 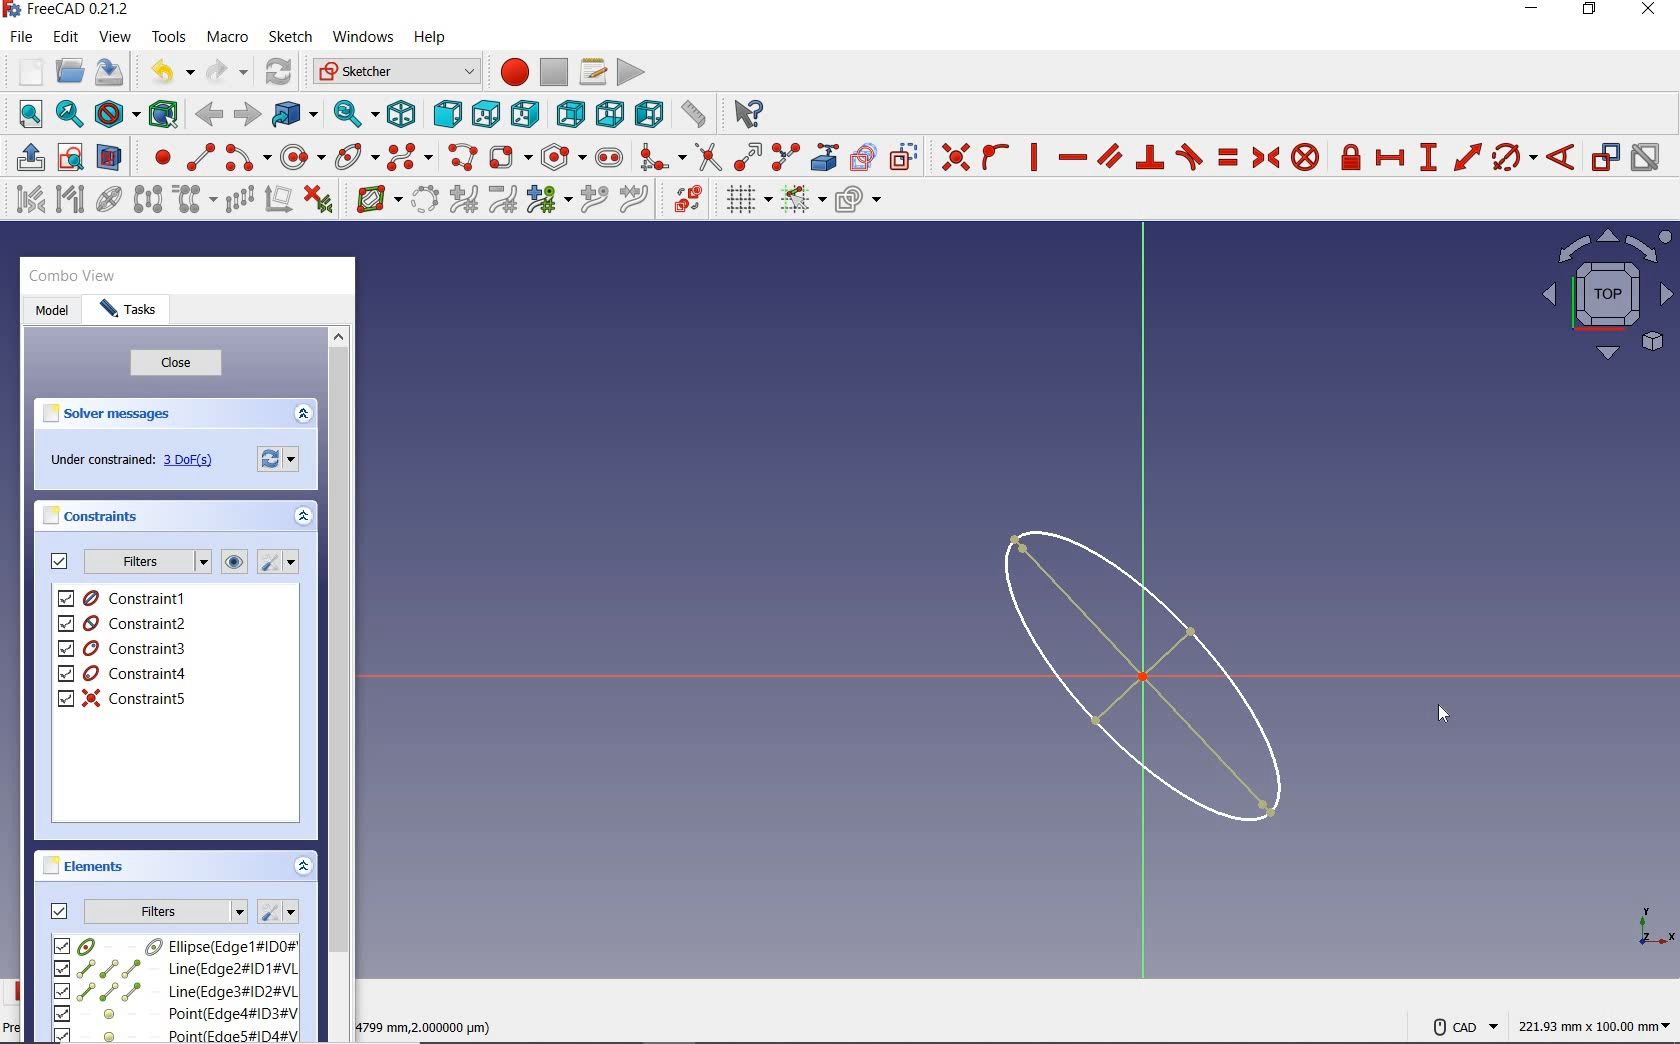 I want to click on toggle driving/ reference constraint, so click(x=1606, y=156).